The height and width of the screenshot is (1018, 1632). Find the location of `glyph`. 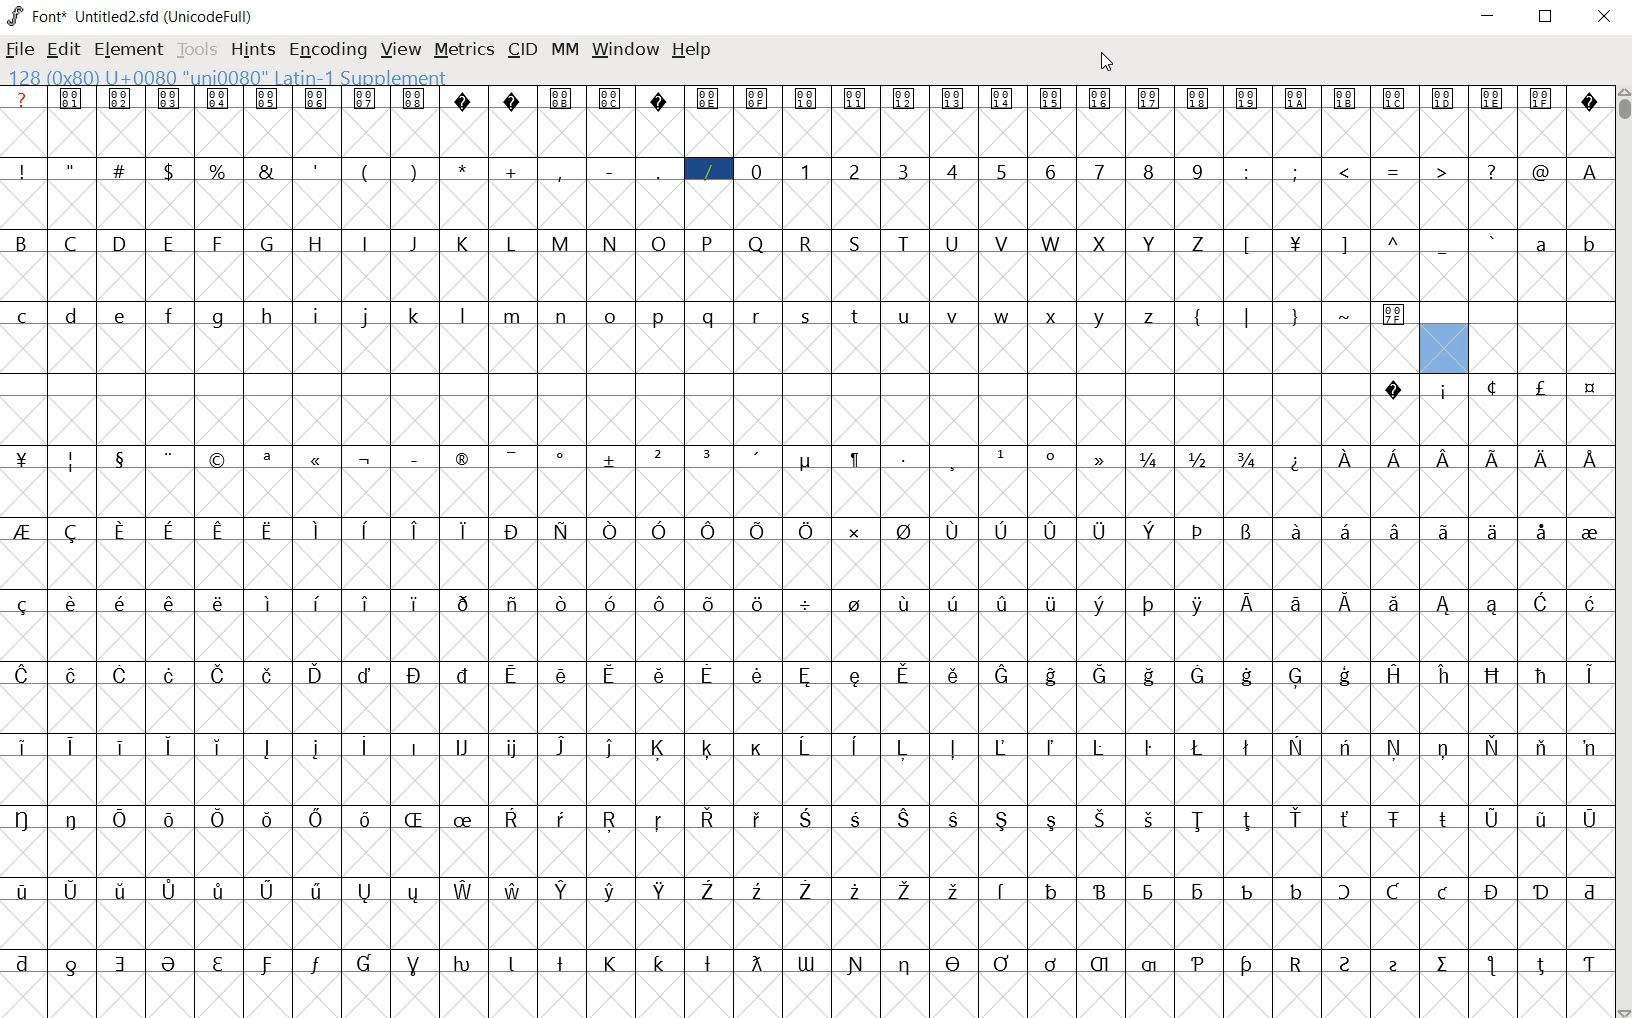

glyph is located at coordinates (22, 531).